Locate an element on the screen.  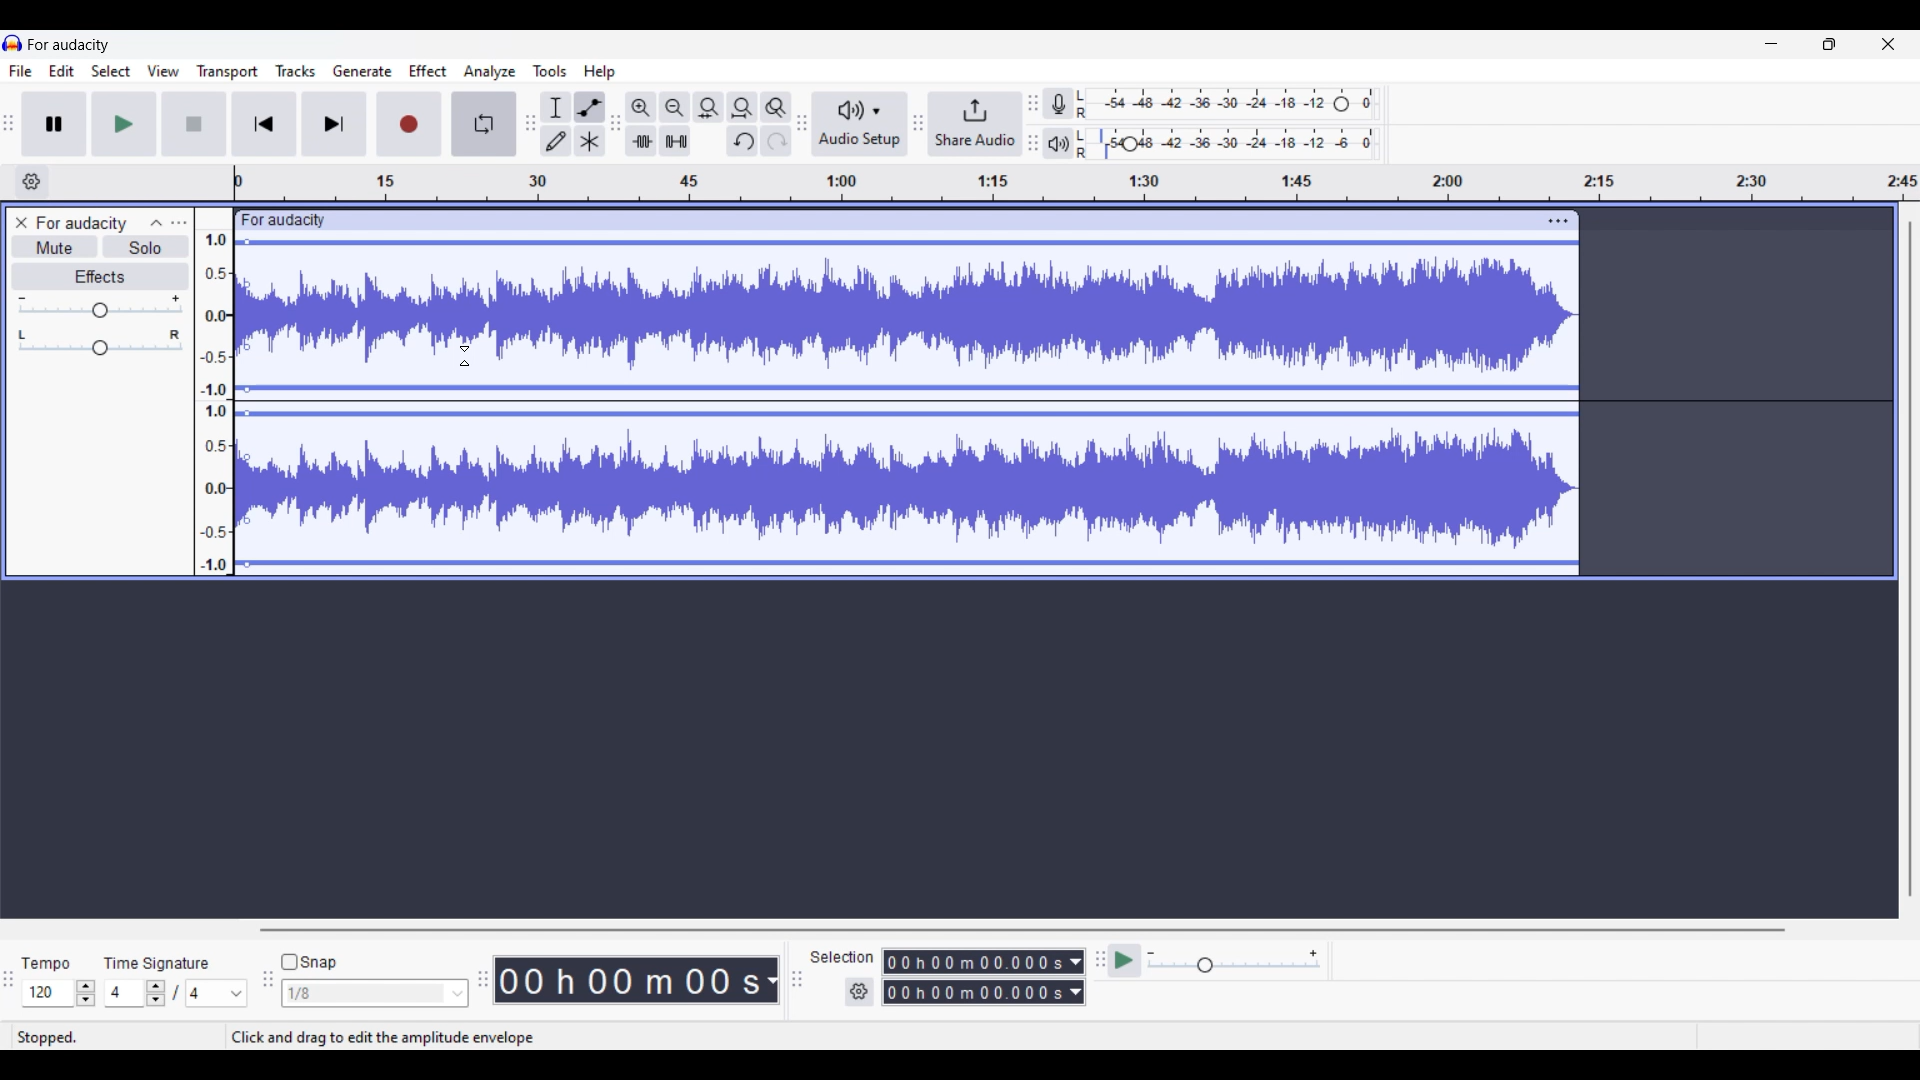
Tempo settings is located at coordinates (59, 993).